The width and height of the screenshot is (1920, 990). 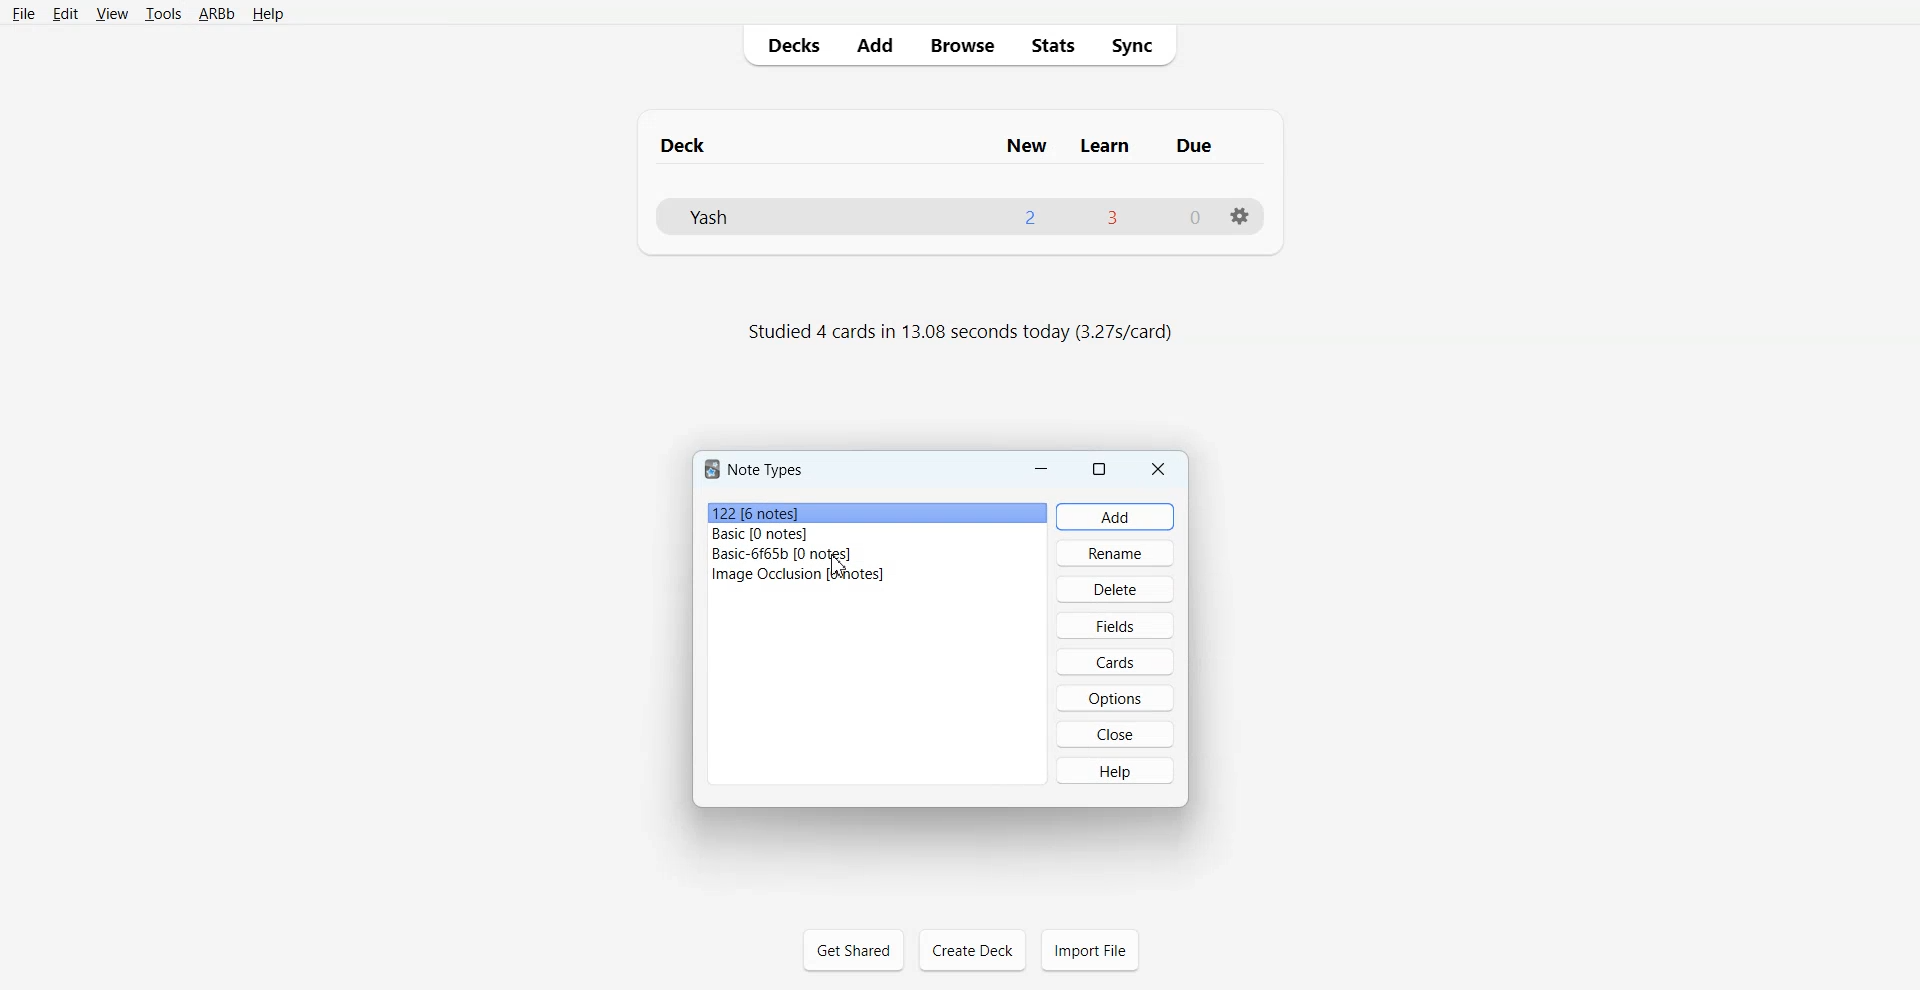 What do you see at coordinates (1116, 625) in the screenshot?
I see `Fields` at bounding box center [1116, 625].